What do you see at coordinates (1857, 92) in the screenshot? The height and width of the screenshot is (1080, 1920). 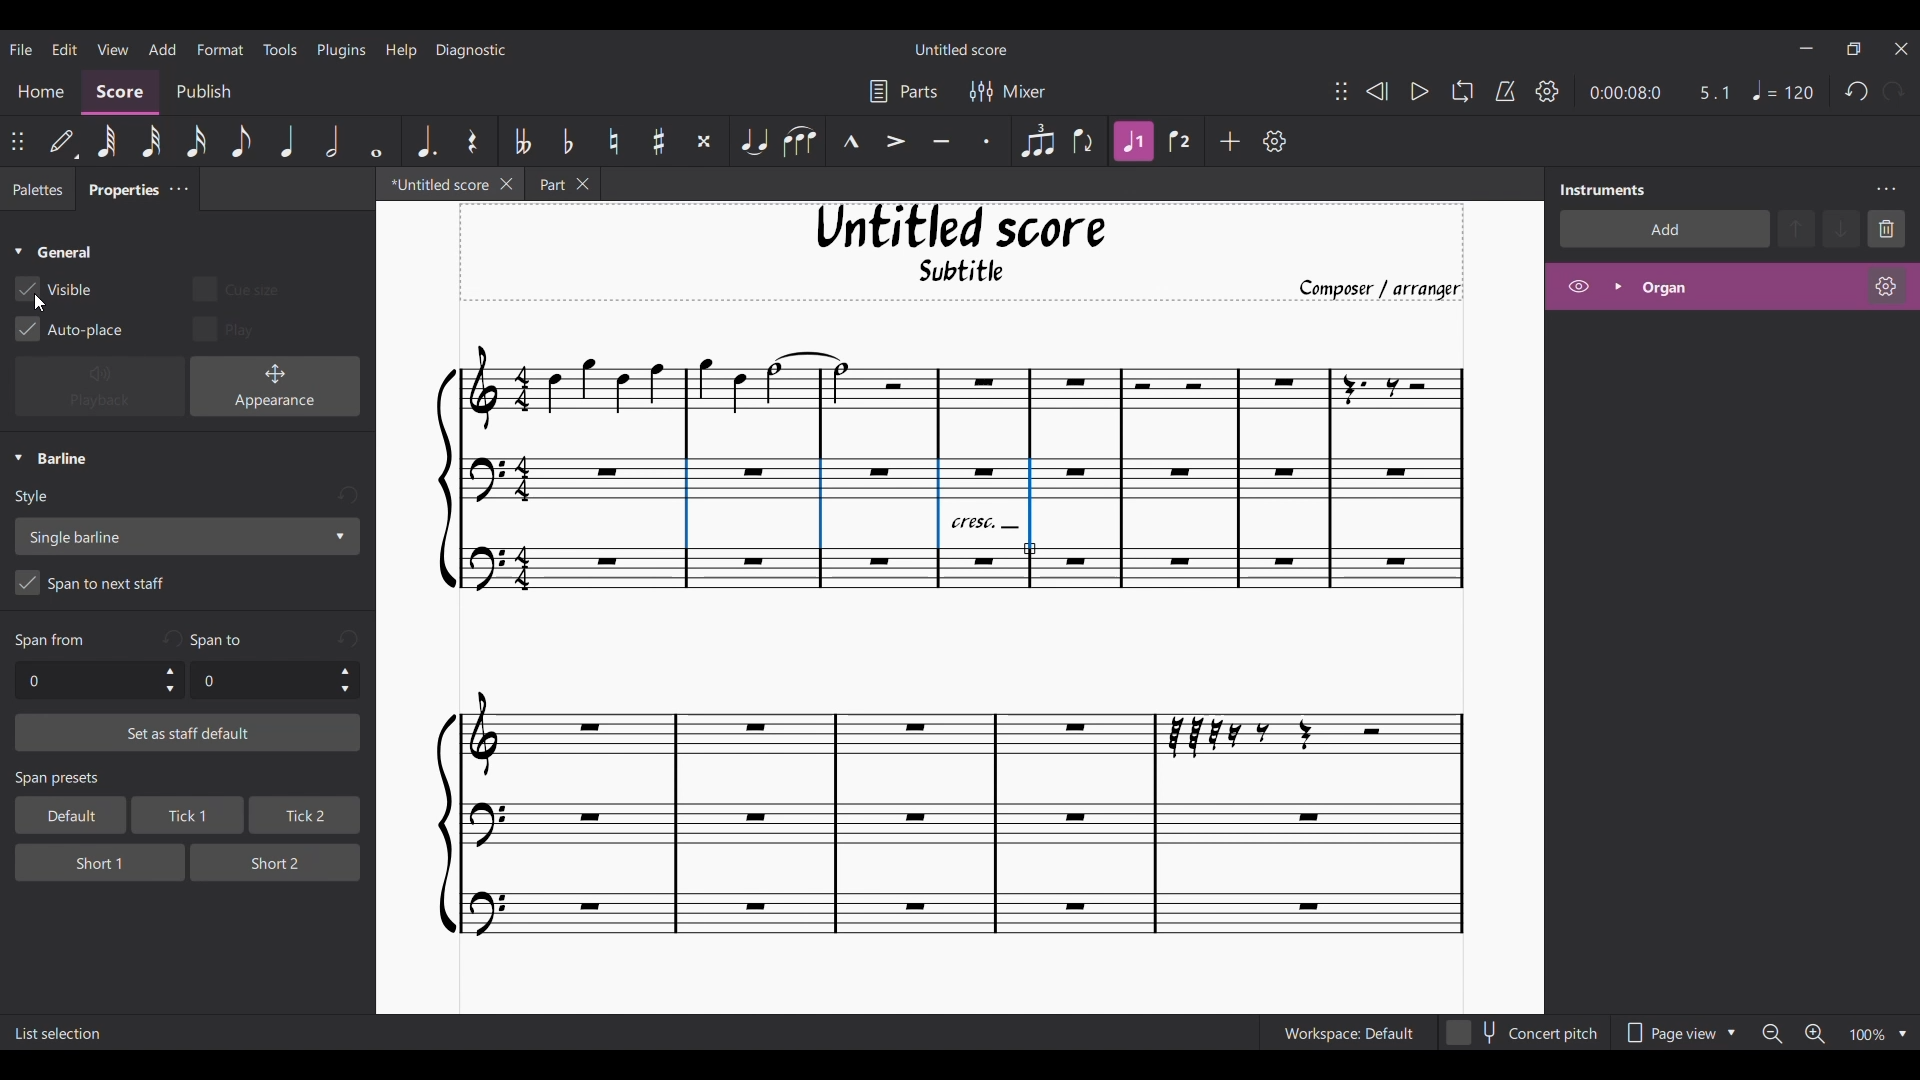 I see `Undo` at bounding box center [1857, 92].